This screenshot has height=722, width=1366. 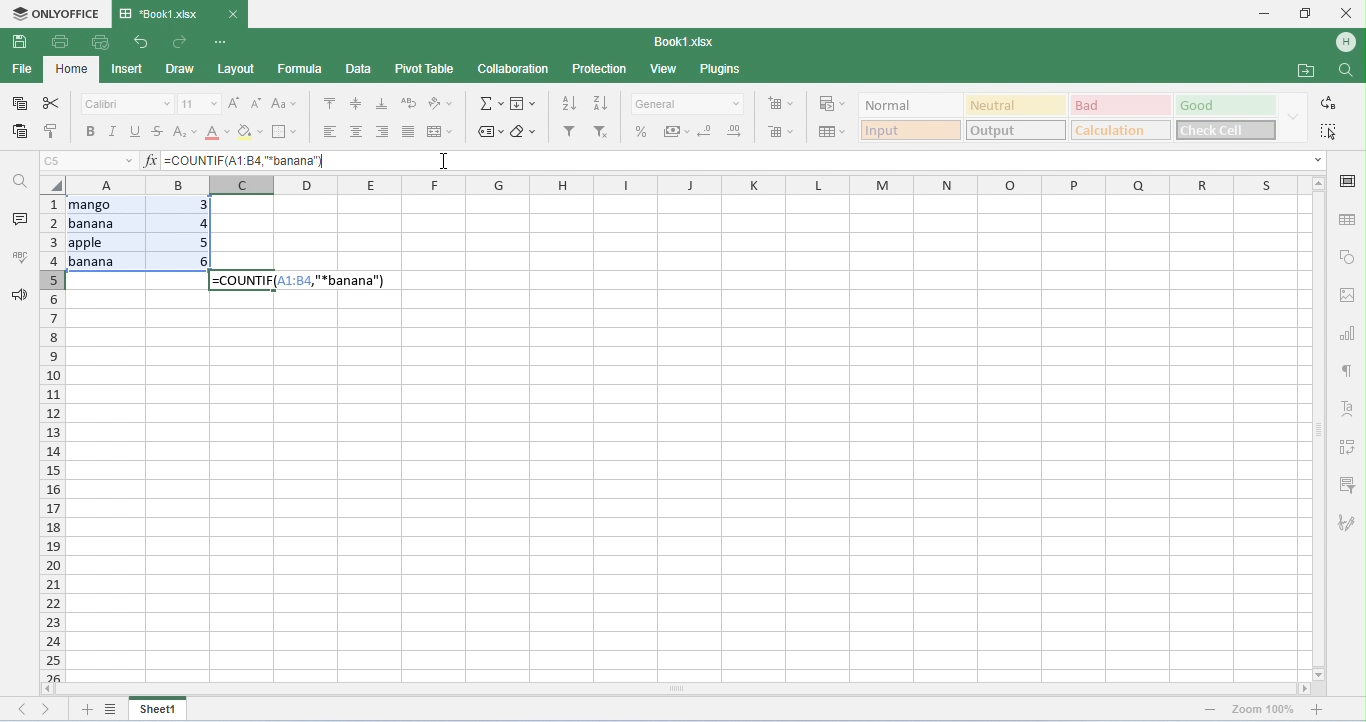 I want to click on merge and center, so click(x=441, y=133).